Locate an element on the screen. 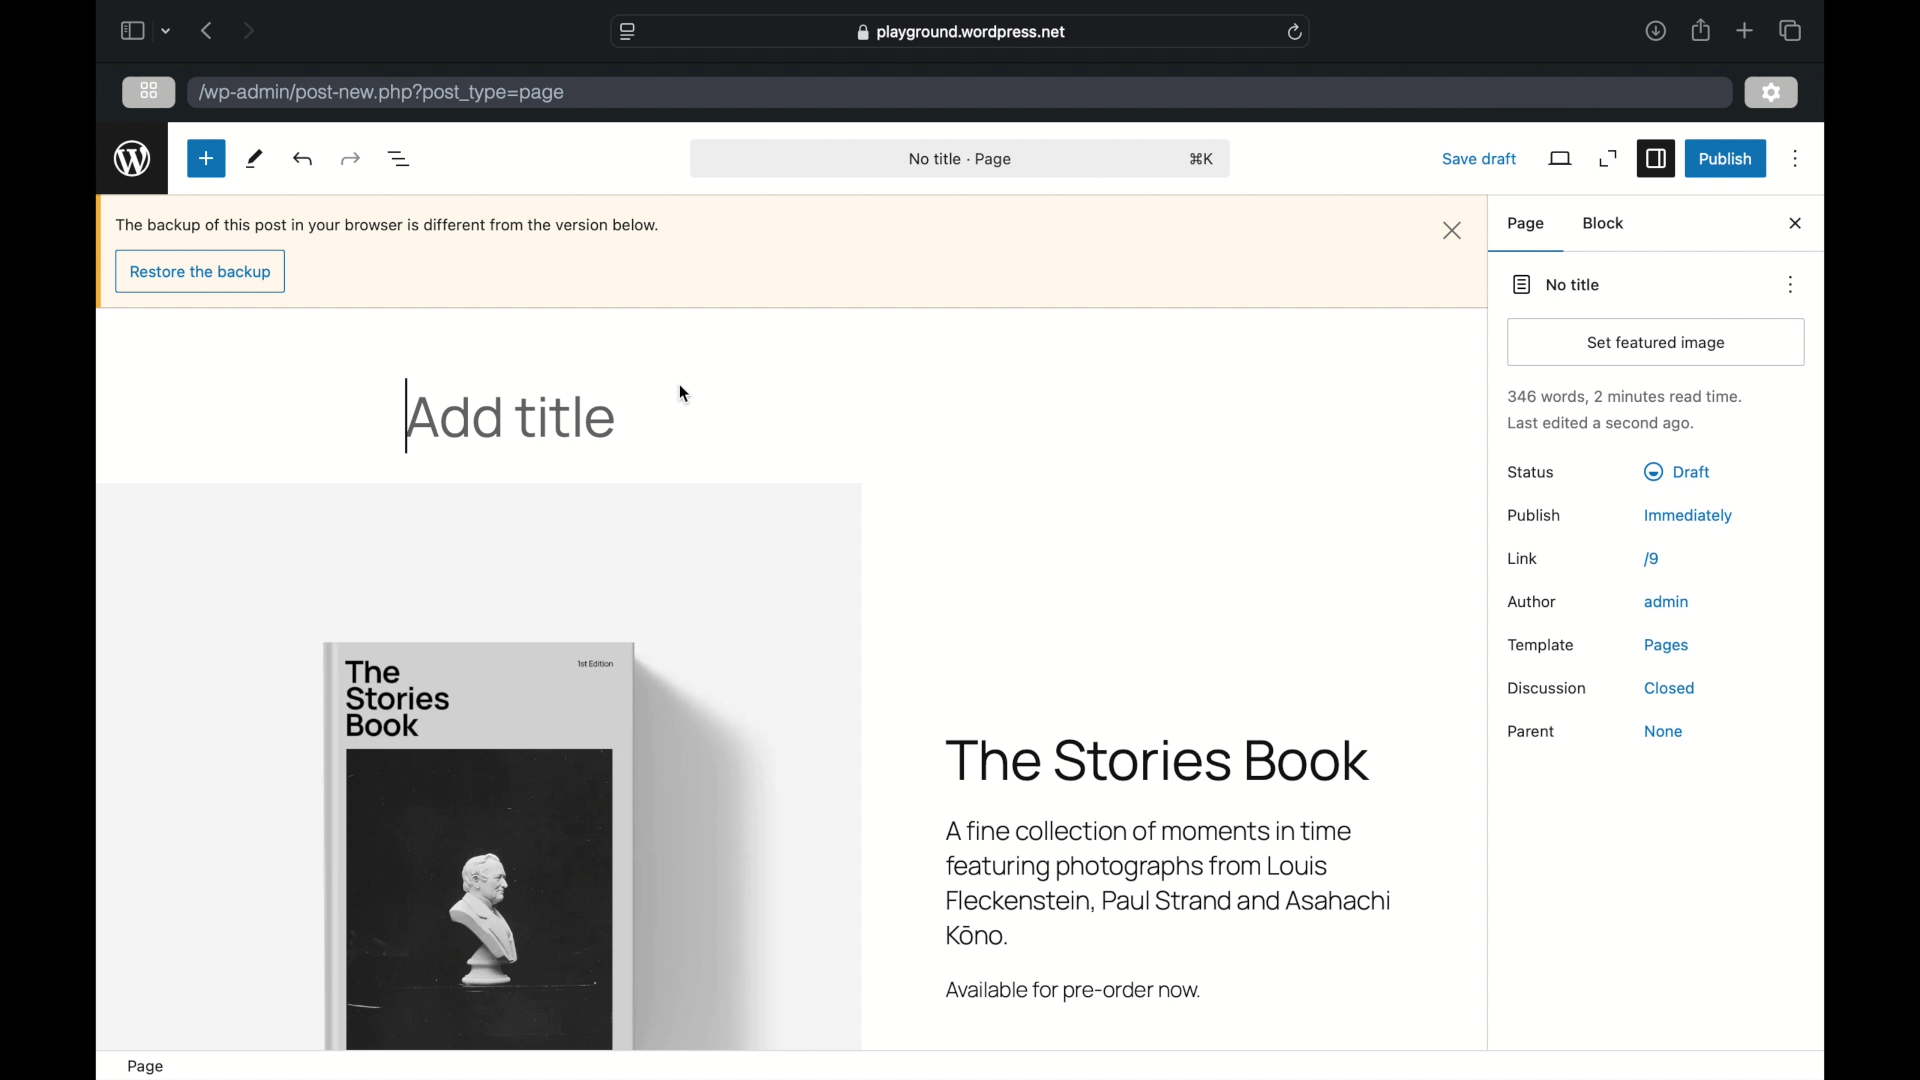  downloads is located at coordinates (1656, 30).